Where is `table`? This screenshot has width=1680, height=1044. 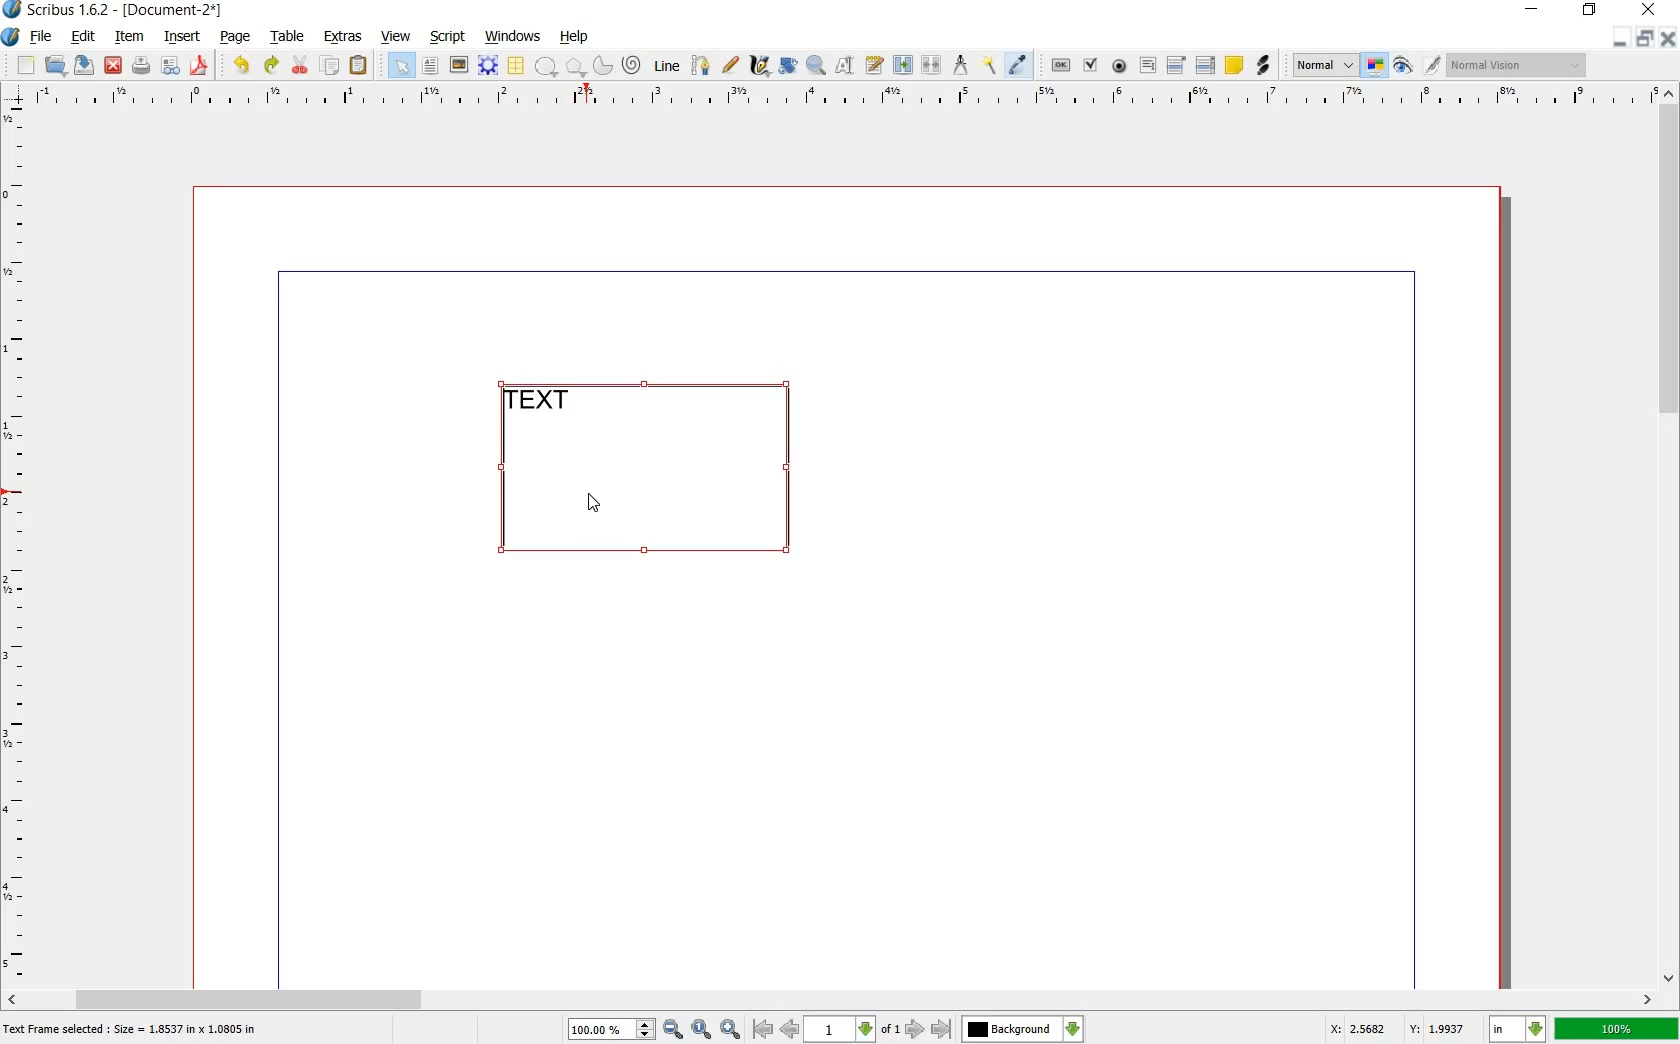
table is located at coordinates (289, 39).